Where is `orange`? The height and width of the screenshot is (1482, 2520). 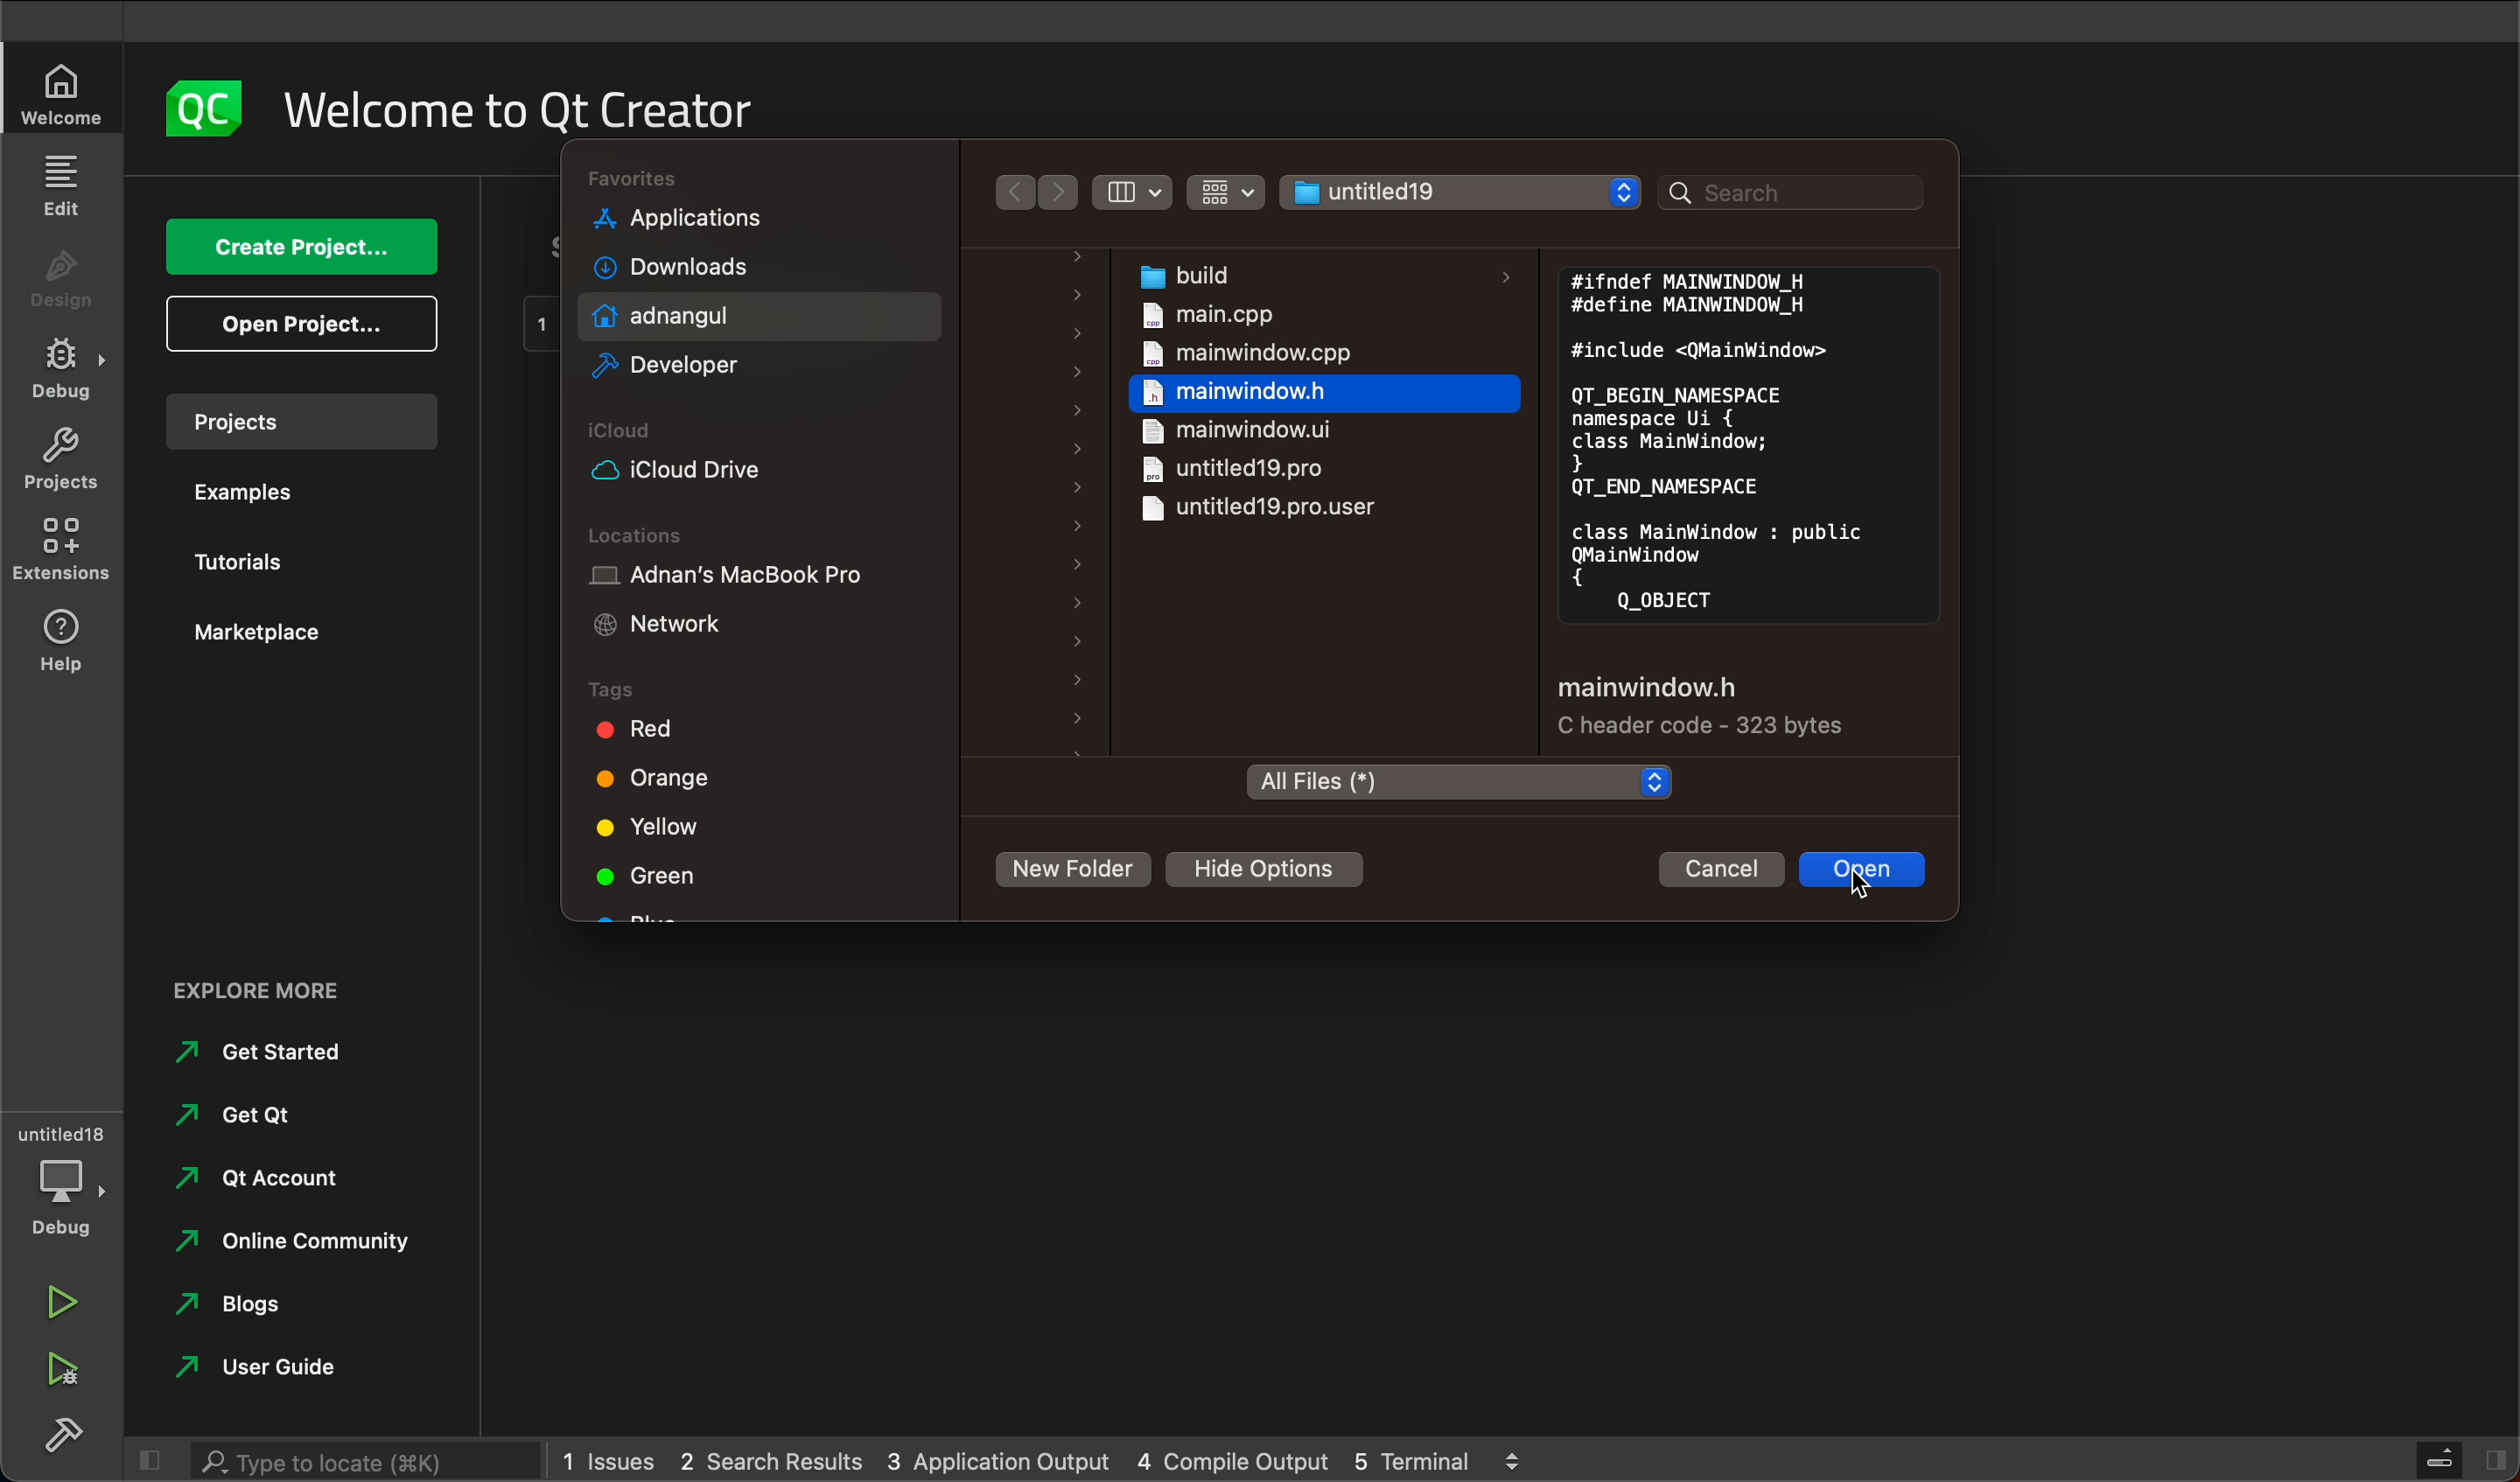 orange is located at coordinates (660, 779).